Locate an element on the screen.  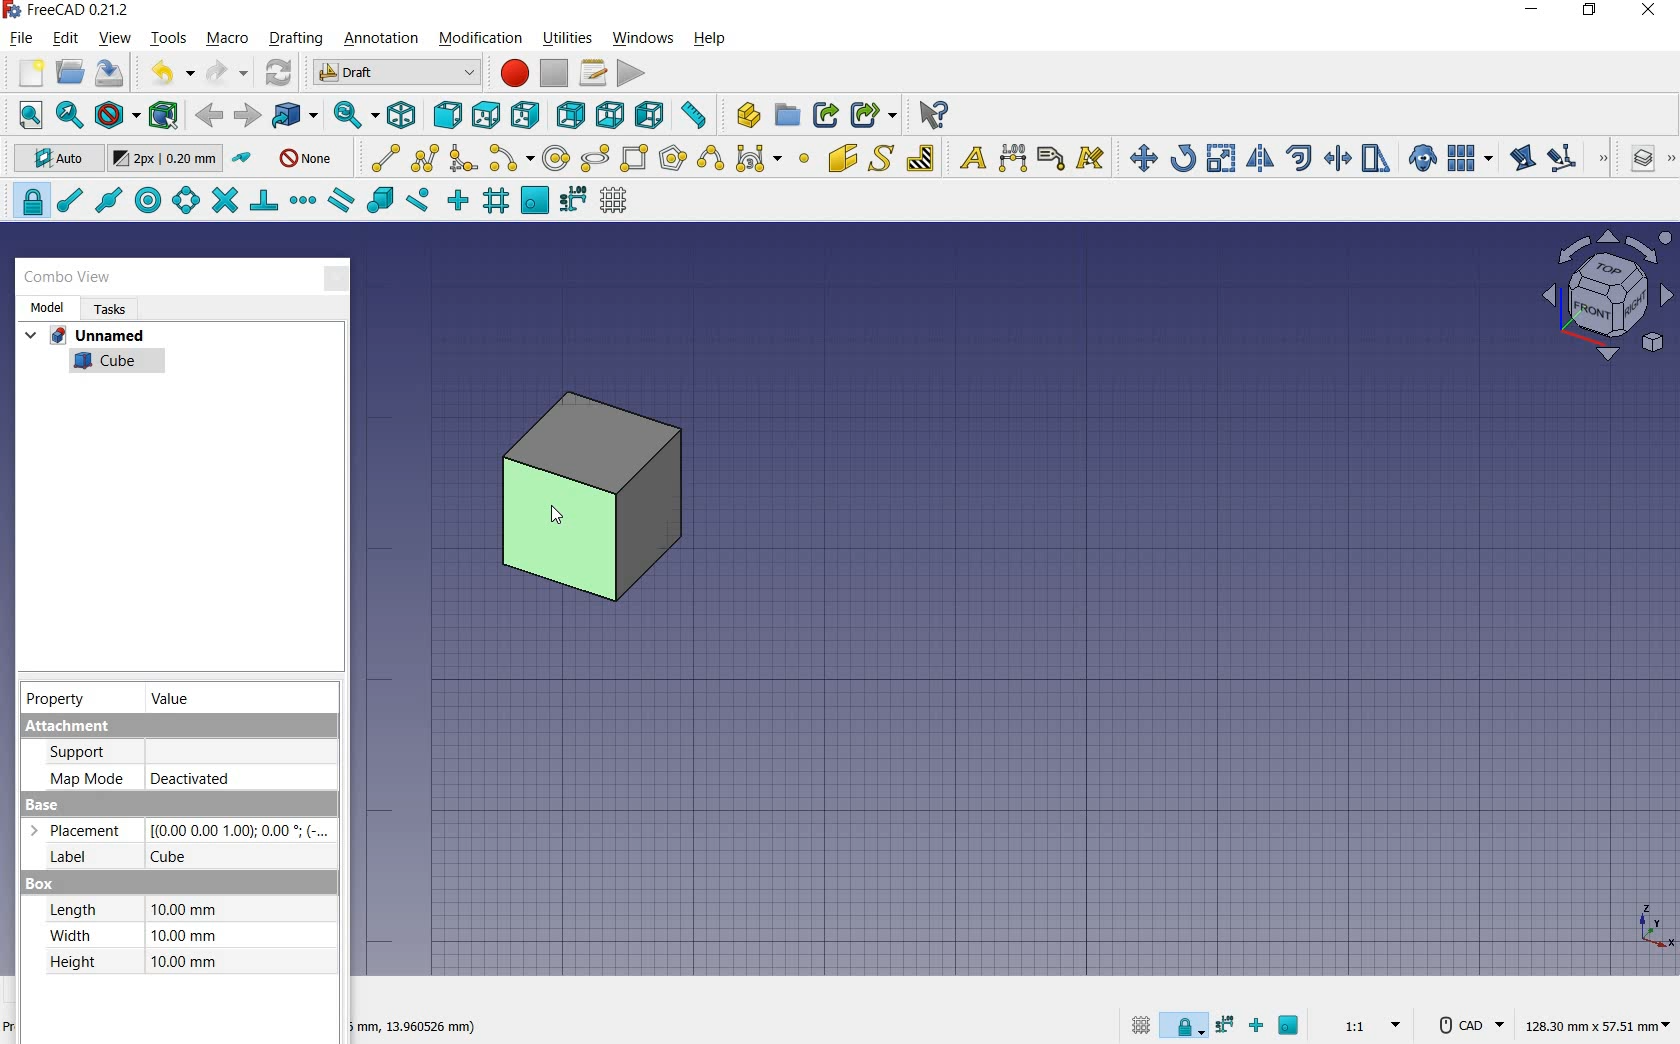
fit selection is located at coordinates (68, 114).